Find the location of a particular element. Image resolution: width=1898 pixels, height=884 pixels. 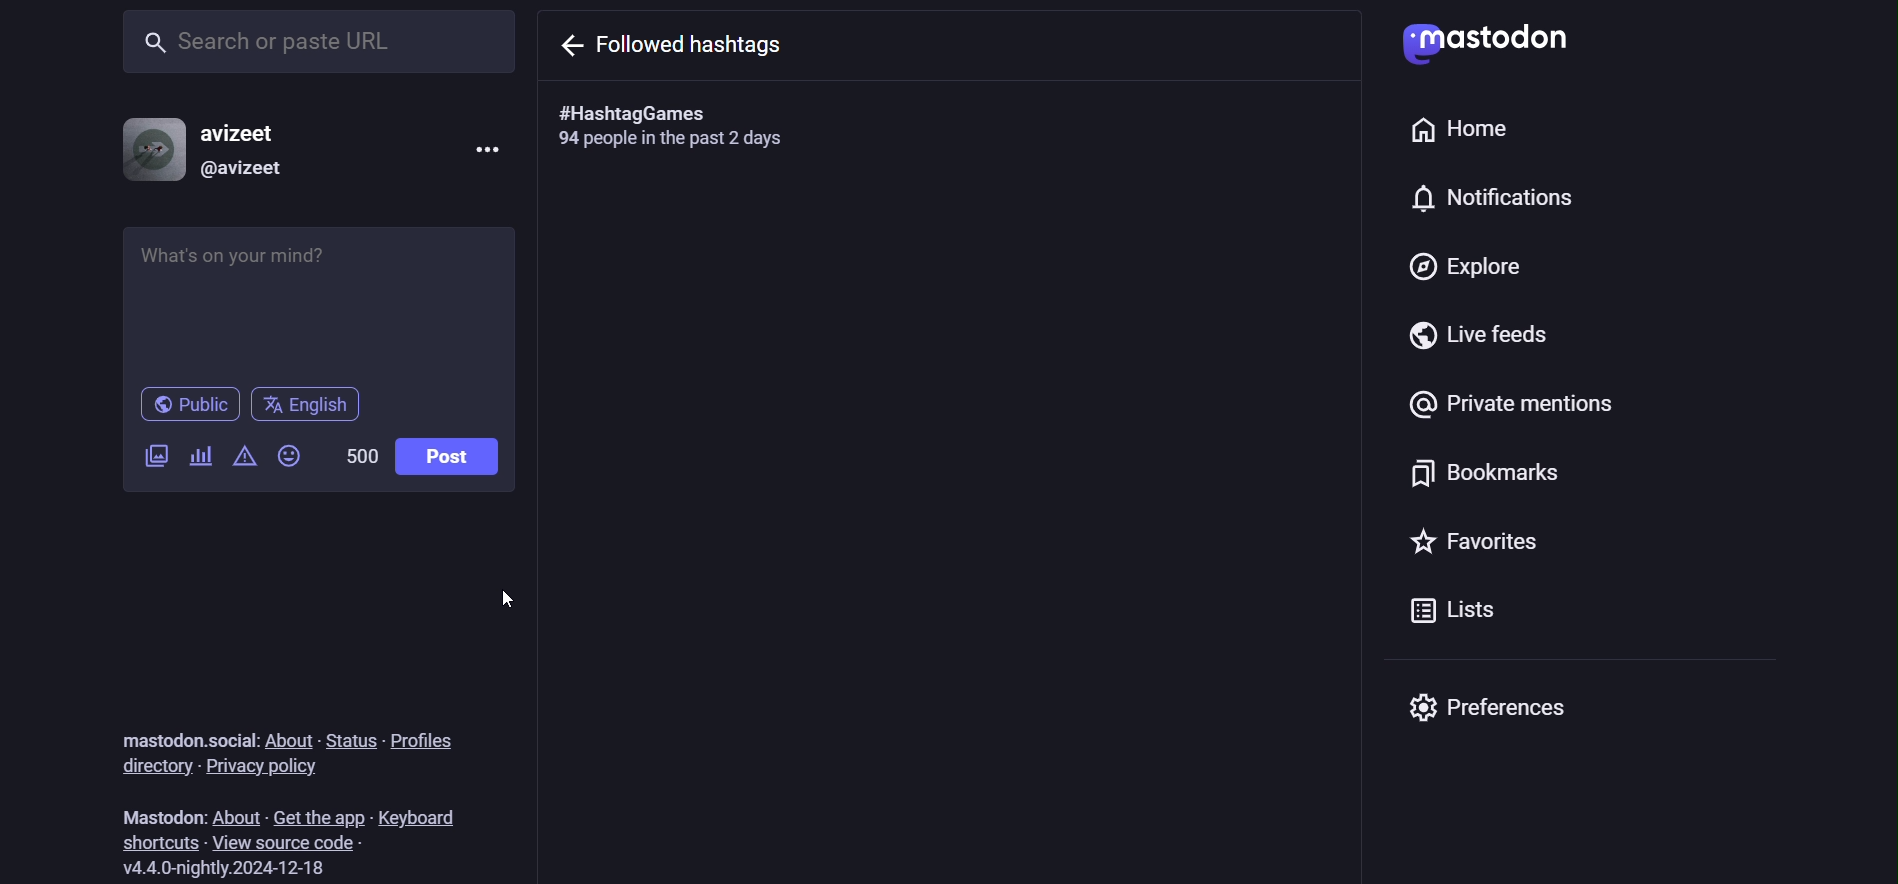

view source code is located at coordinates (293, 840).